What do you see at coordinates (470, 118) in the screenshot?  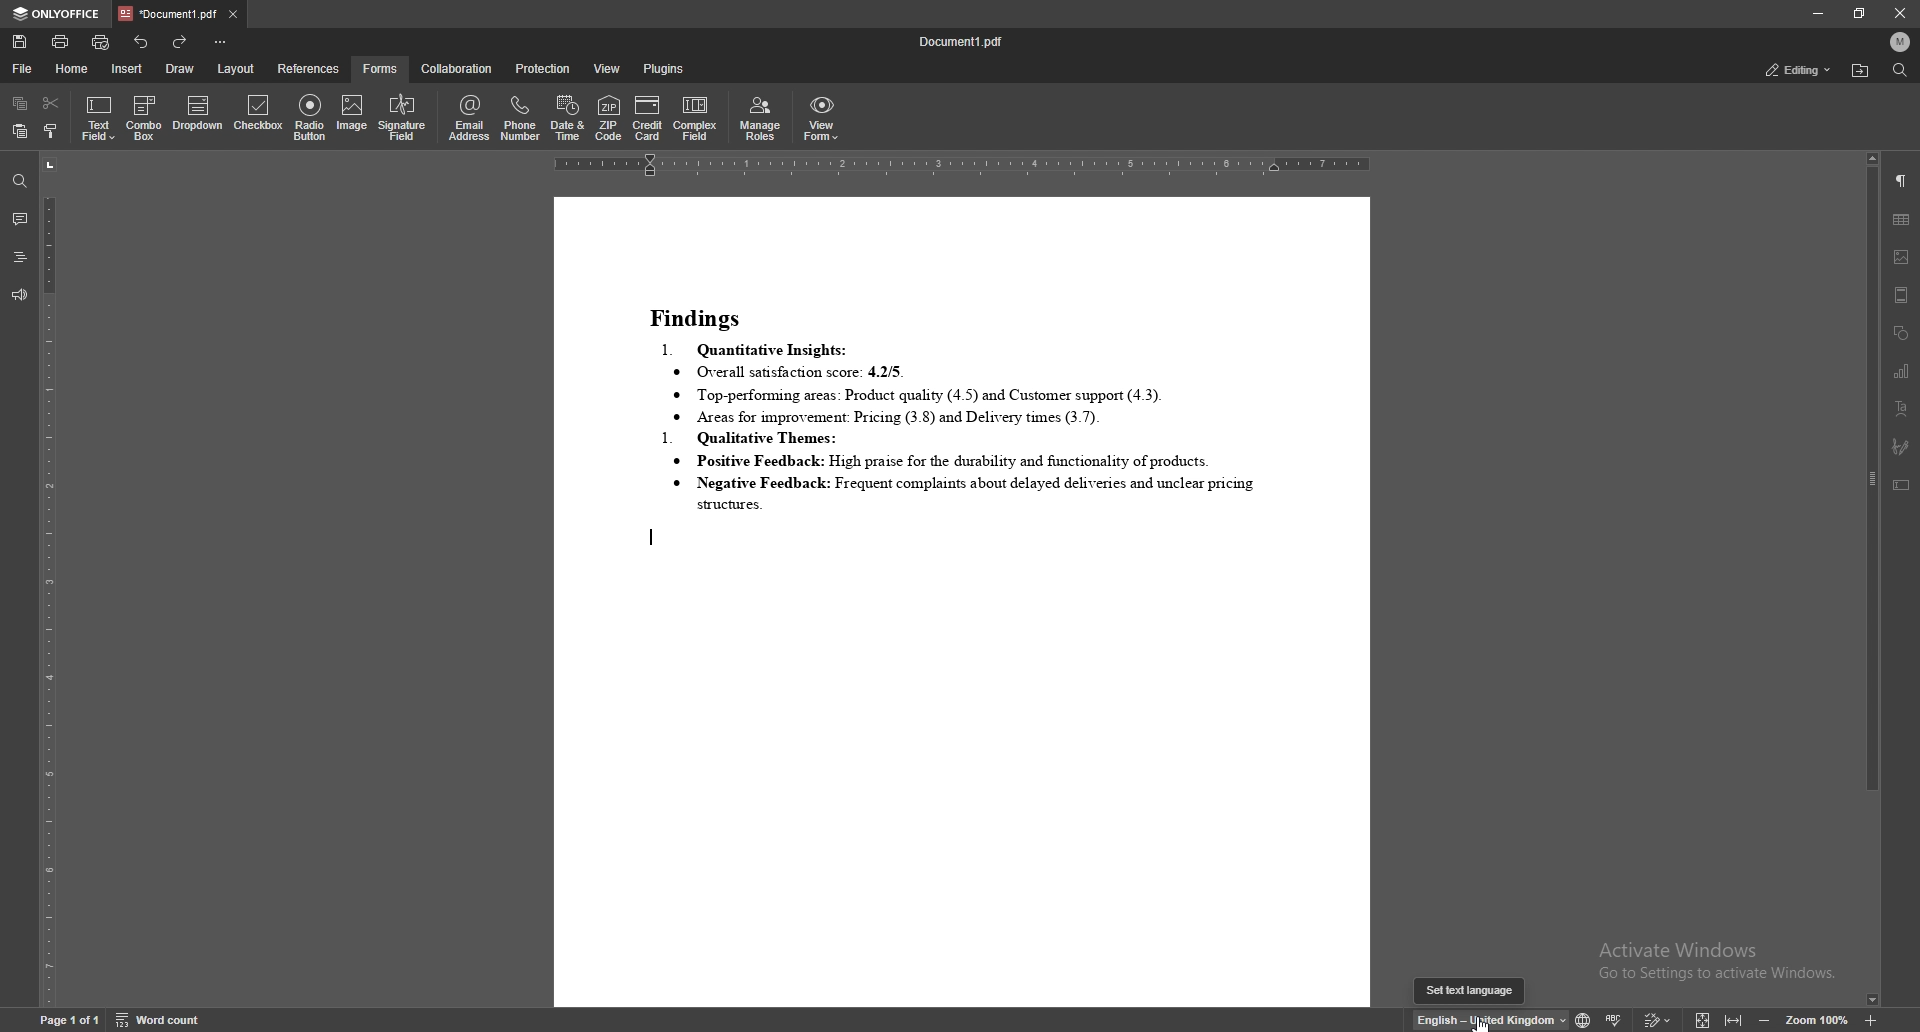 I see `email address` at bounding box center [470, 118].